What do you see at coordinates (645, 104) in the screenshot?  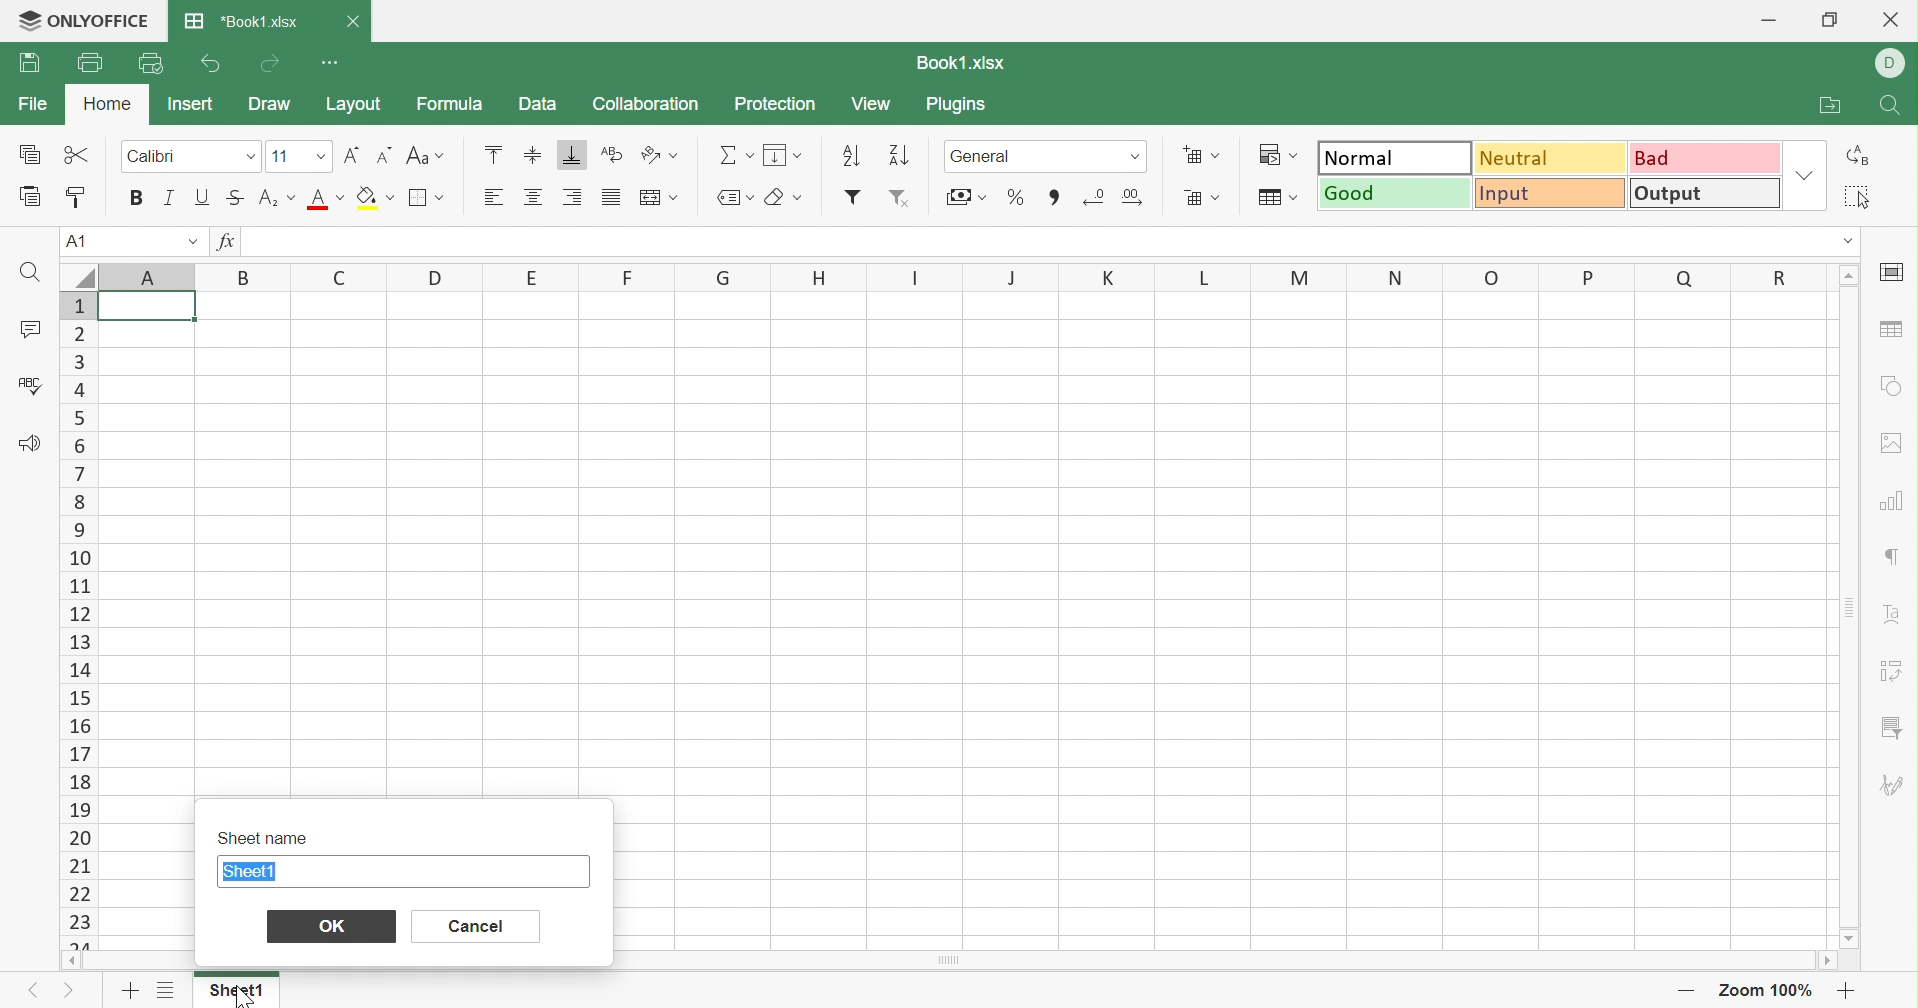 I see `Collaboration` at bounding box center [645, 104].